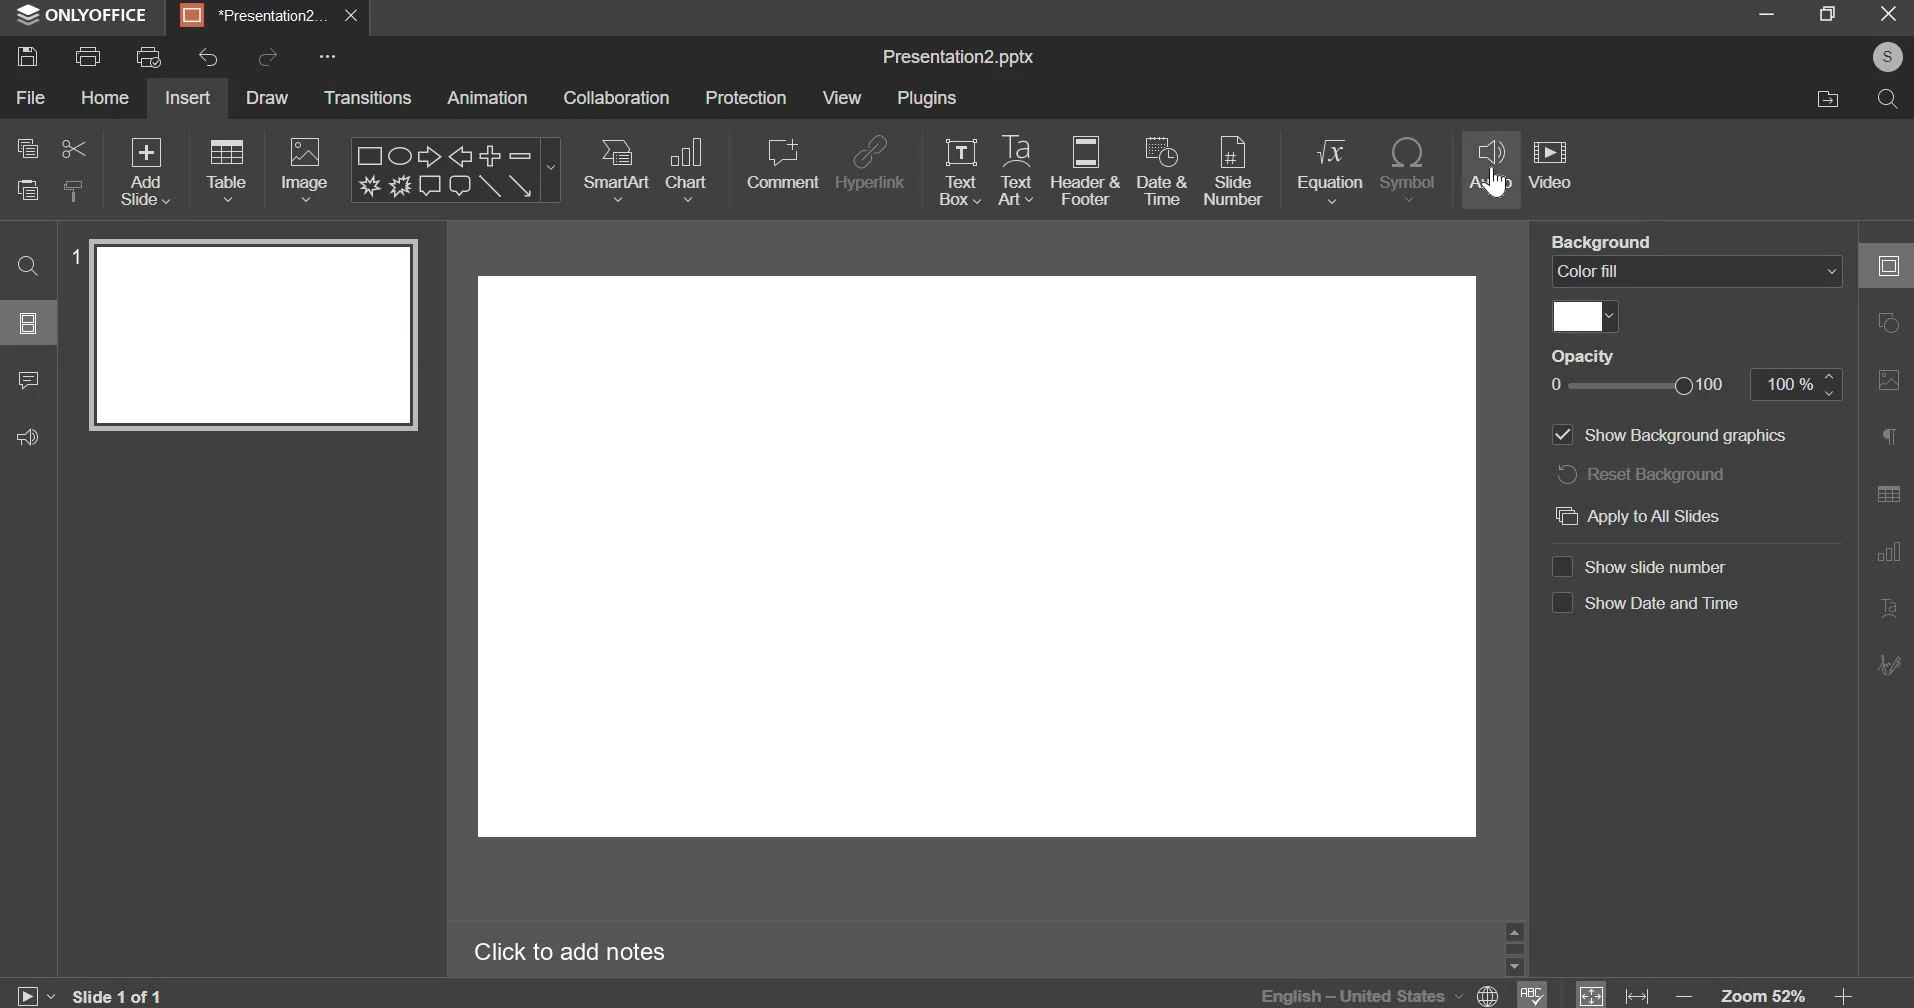 The image size is (1914, 1008). Describe the element at coordinates (370, 99) in the screenshot. I see `transitions` at that location.